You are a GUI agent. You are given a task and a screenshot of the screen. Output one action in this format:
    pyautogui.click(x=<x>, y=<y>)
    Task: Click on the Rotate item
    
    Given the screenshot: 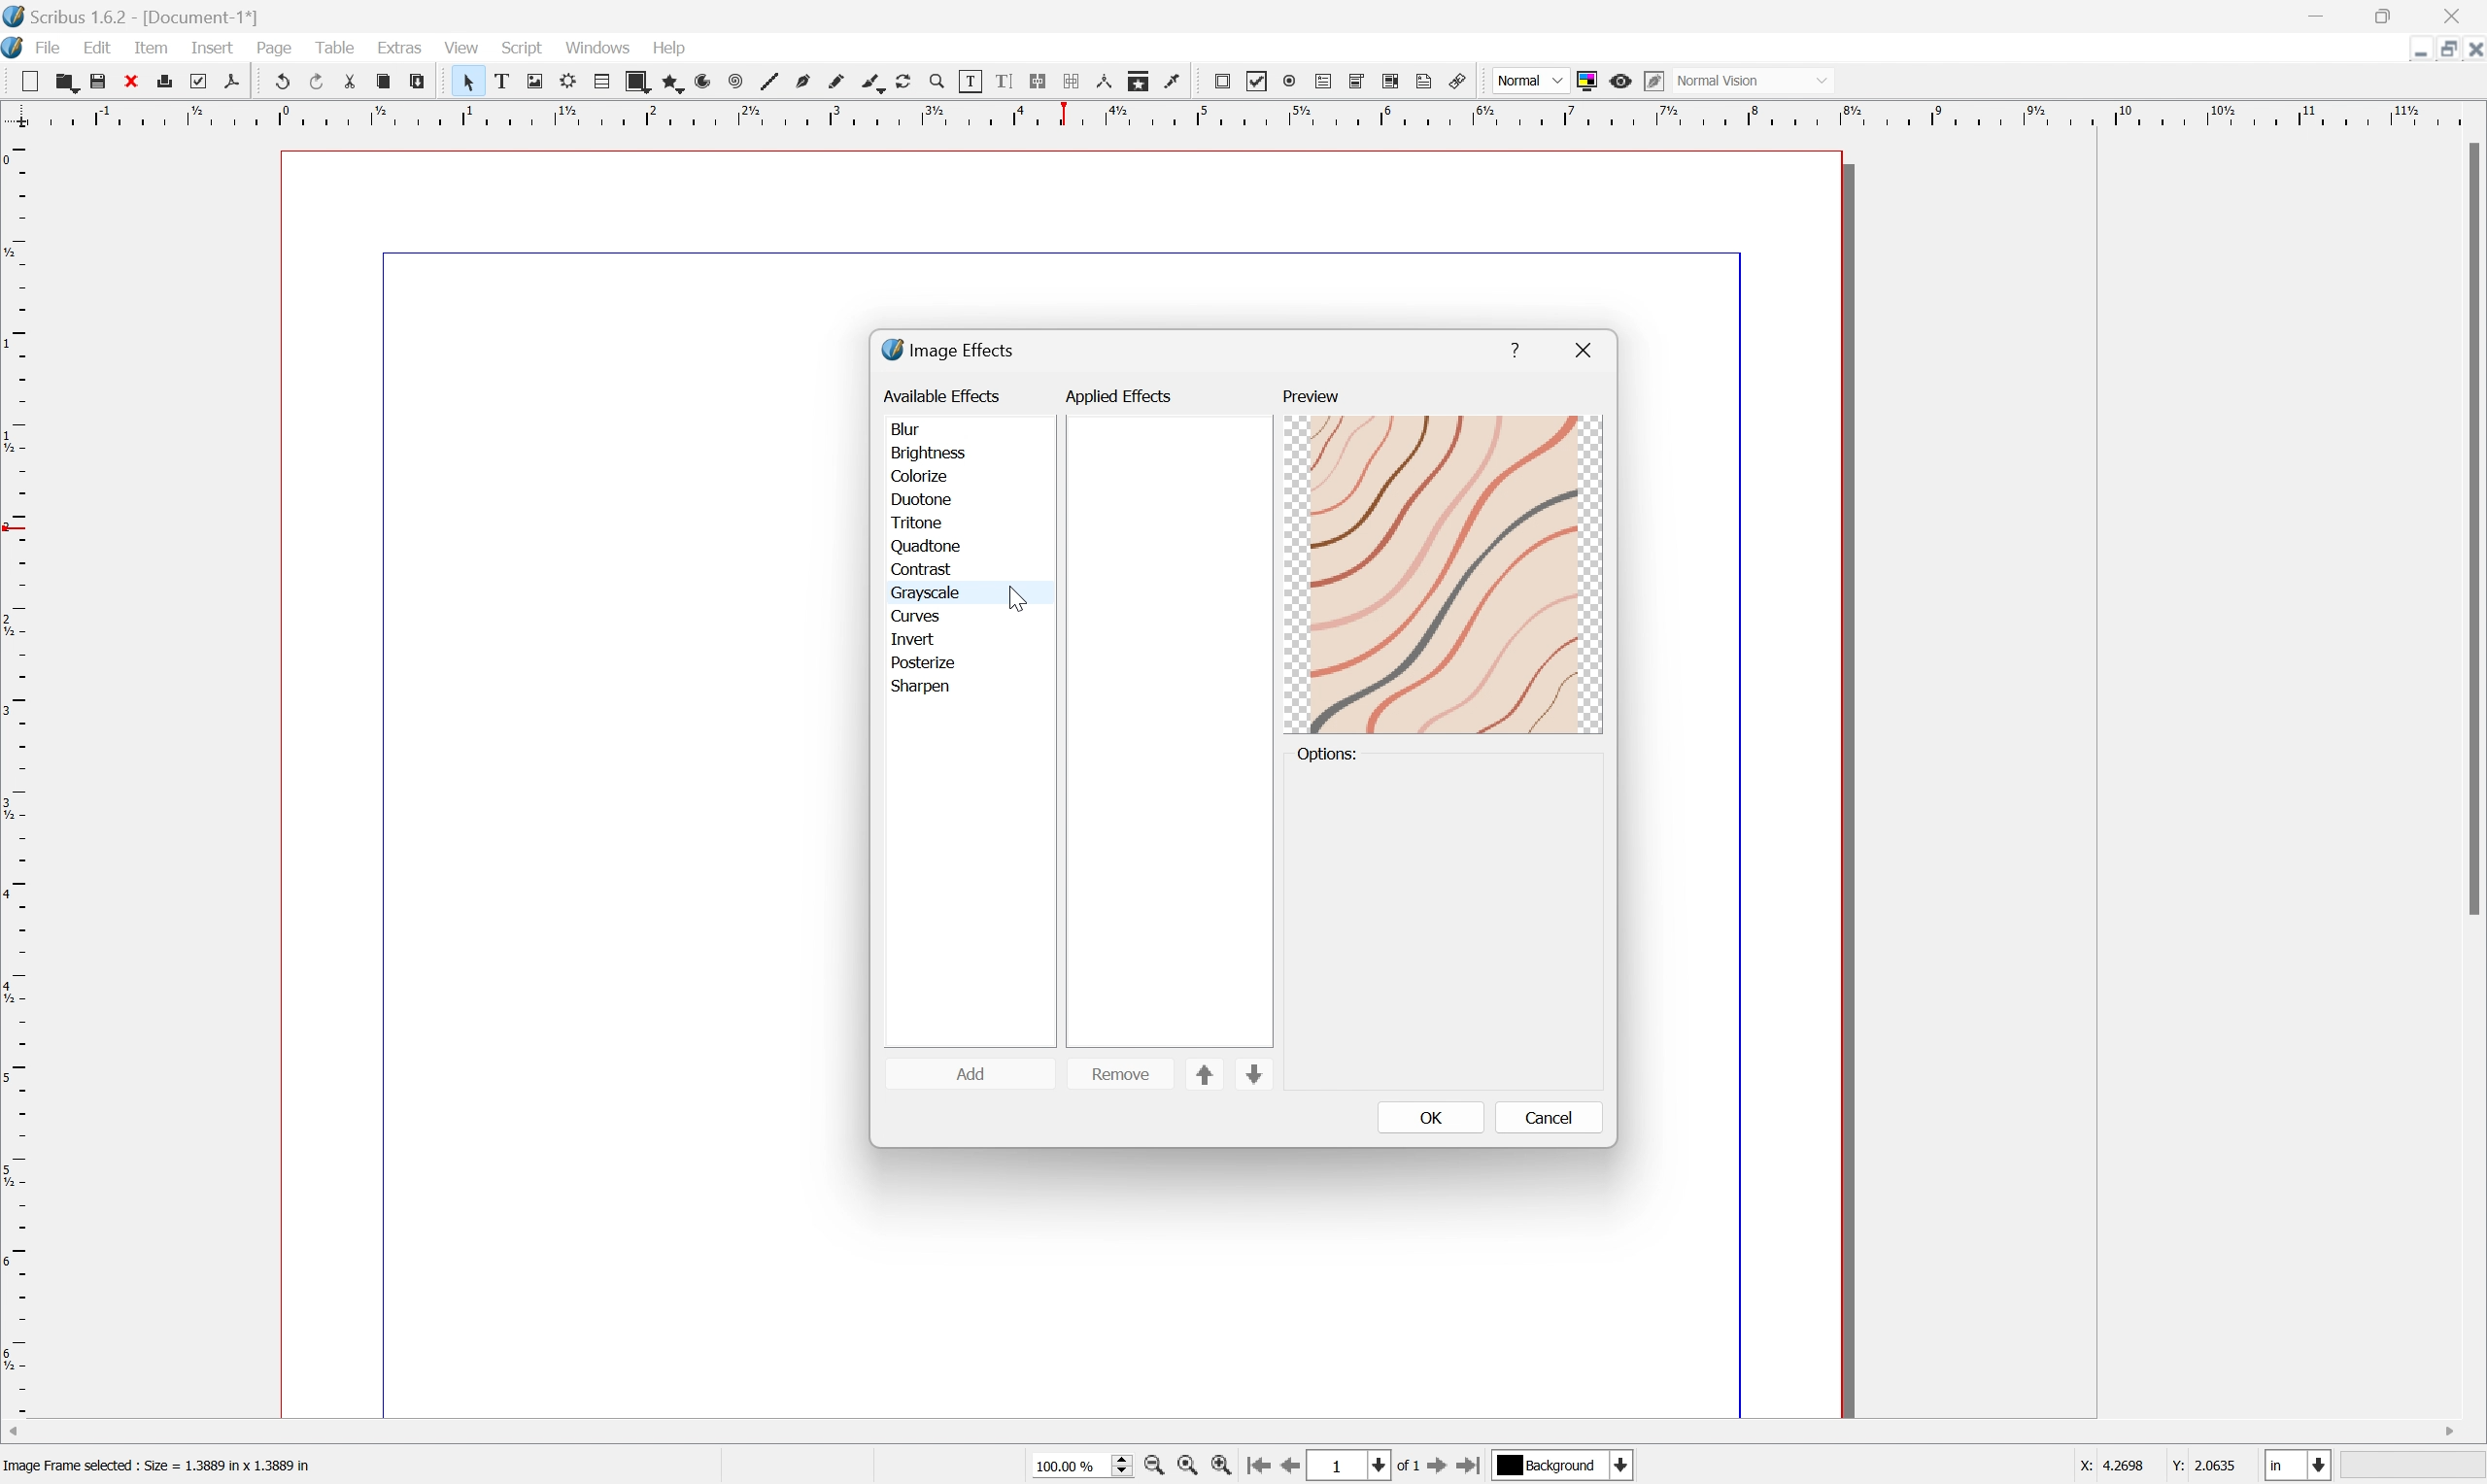 What is the action you would take?
    pyautogui.click(x=913, y=83)
    